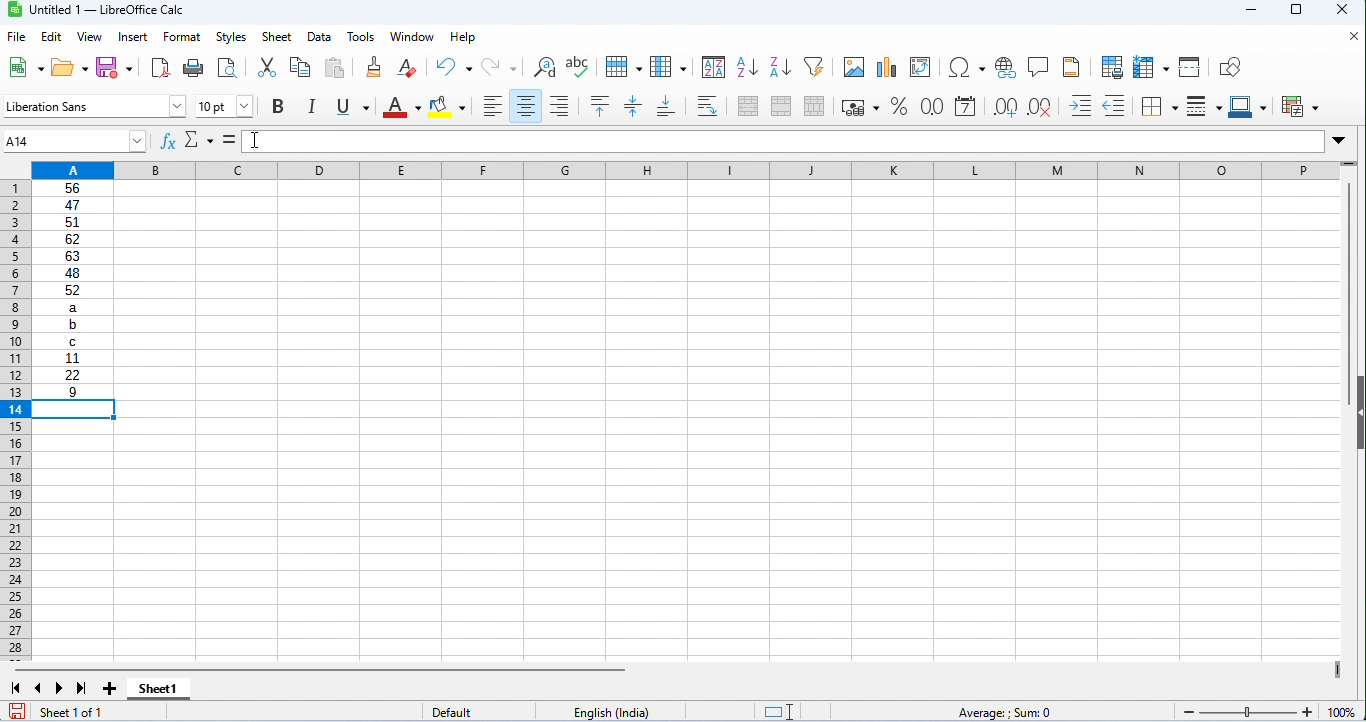  Describe the element at coordinates (72, 358) in the screenshot. I see `11` at that location.